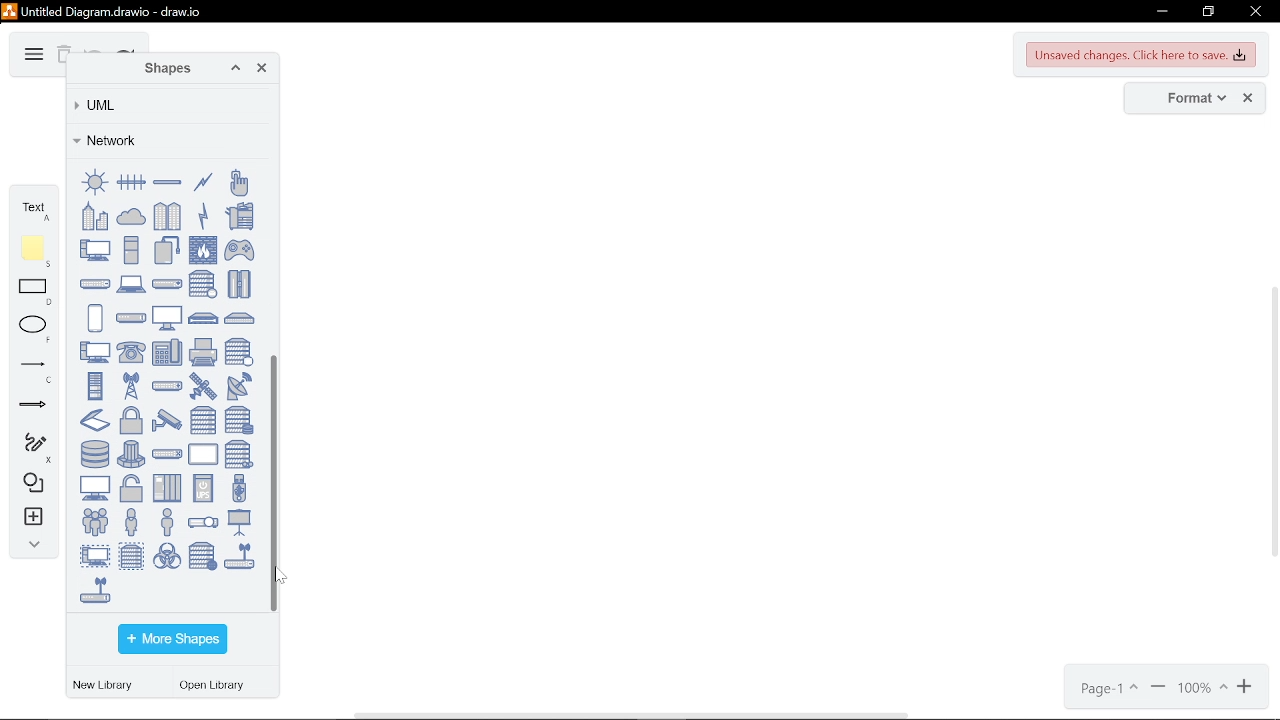 The height and width of the screenshot is (720, 1280). I want to click on text, so click(34, 208).